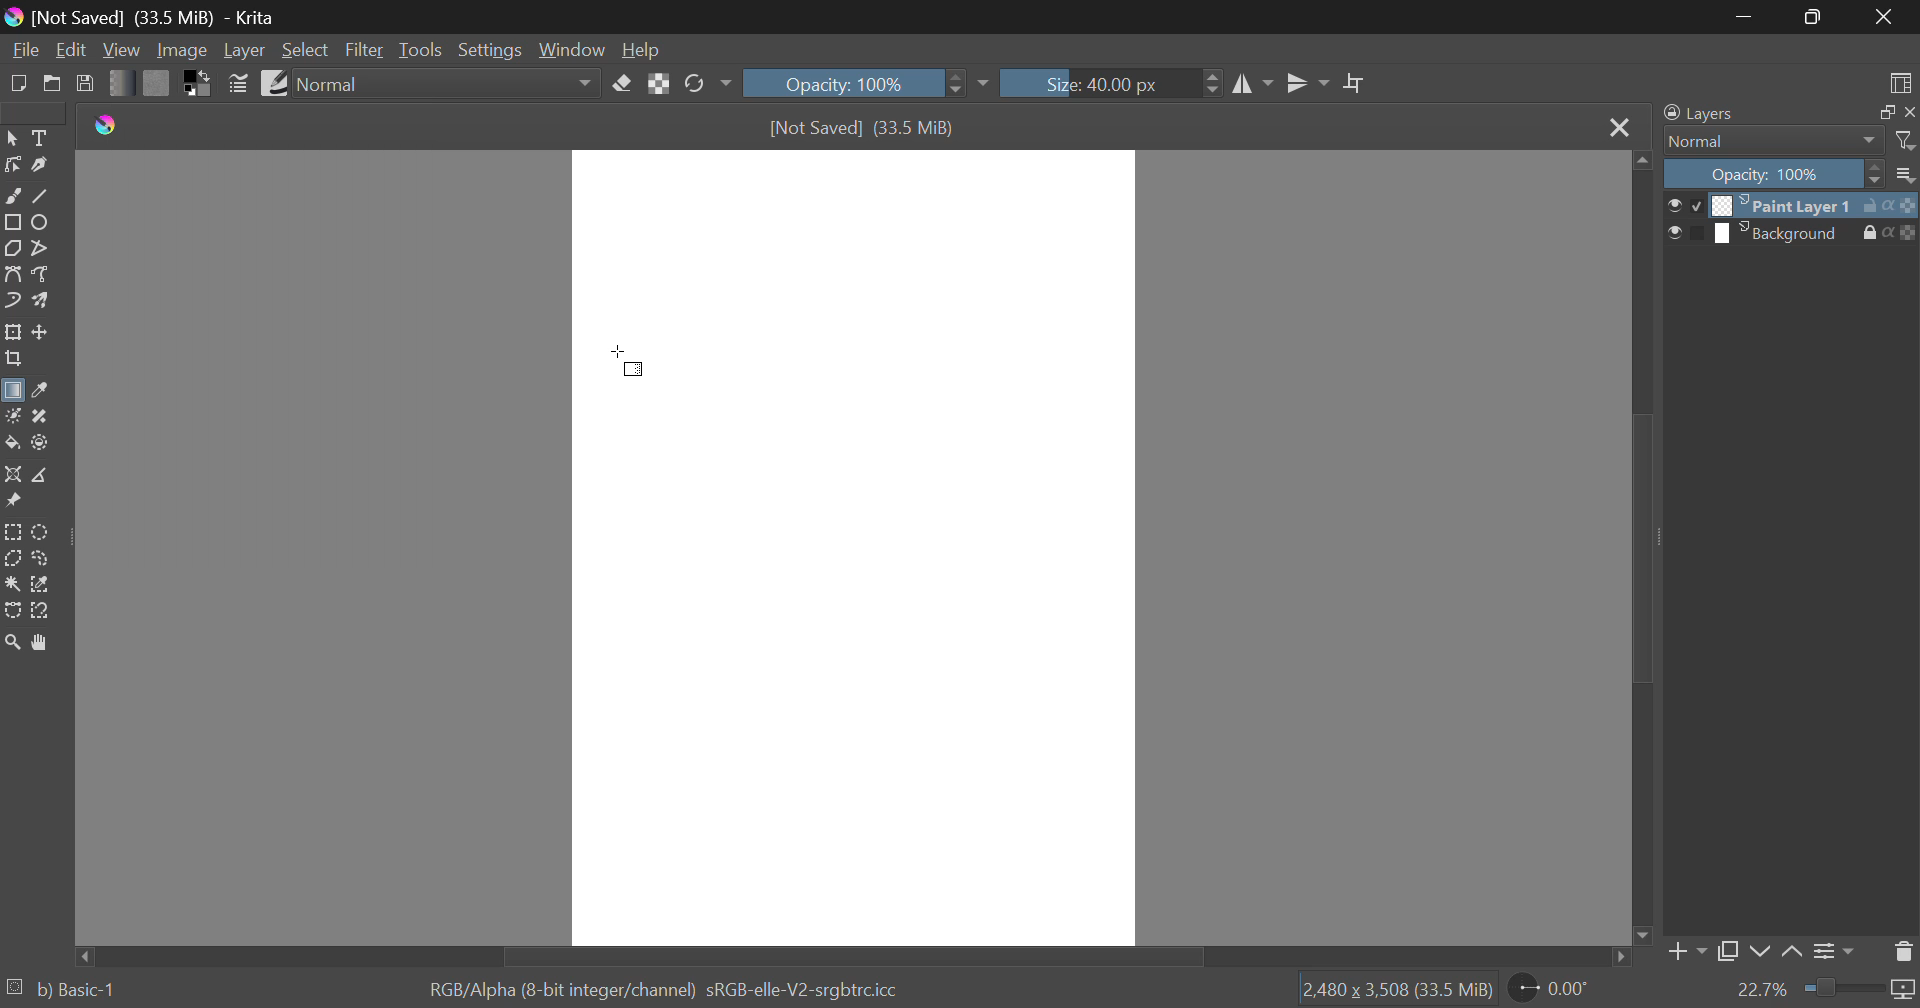  Describe the element at coordinates (12, 504) in the screenshot. I see `Reference Images` at that location.